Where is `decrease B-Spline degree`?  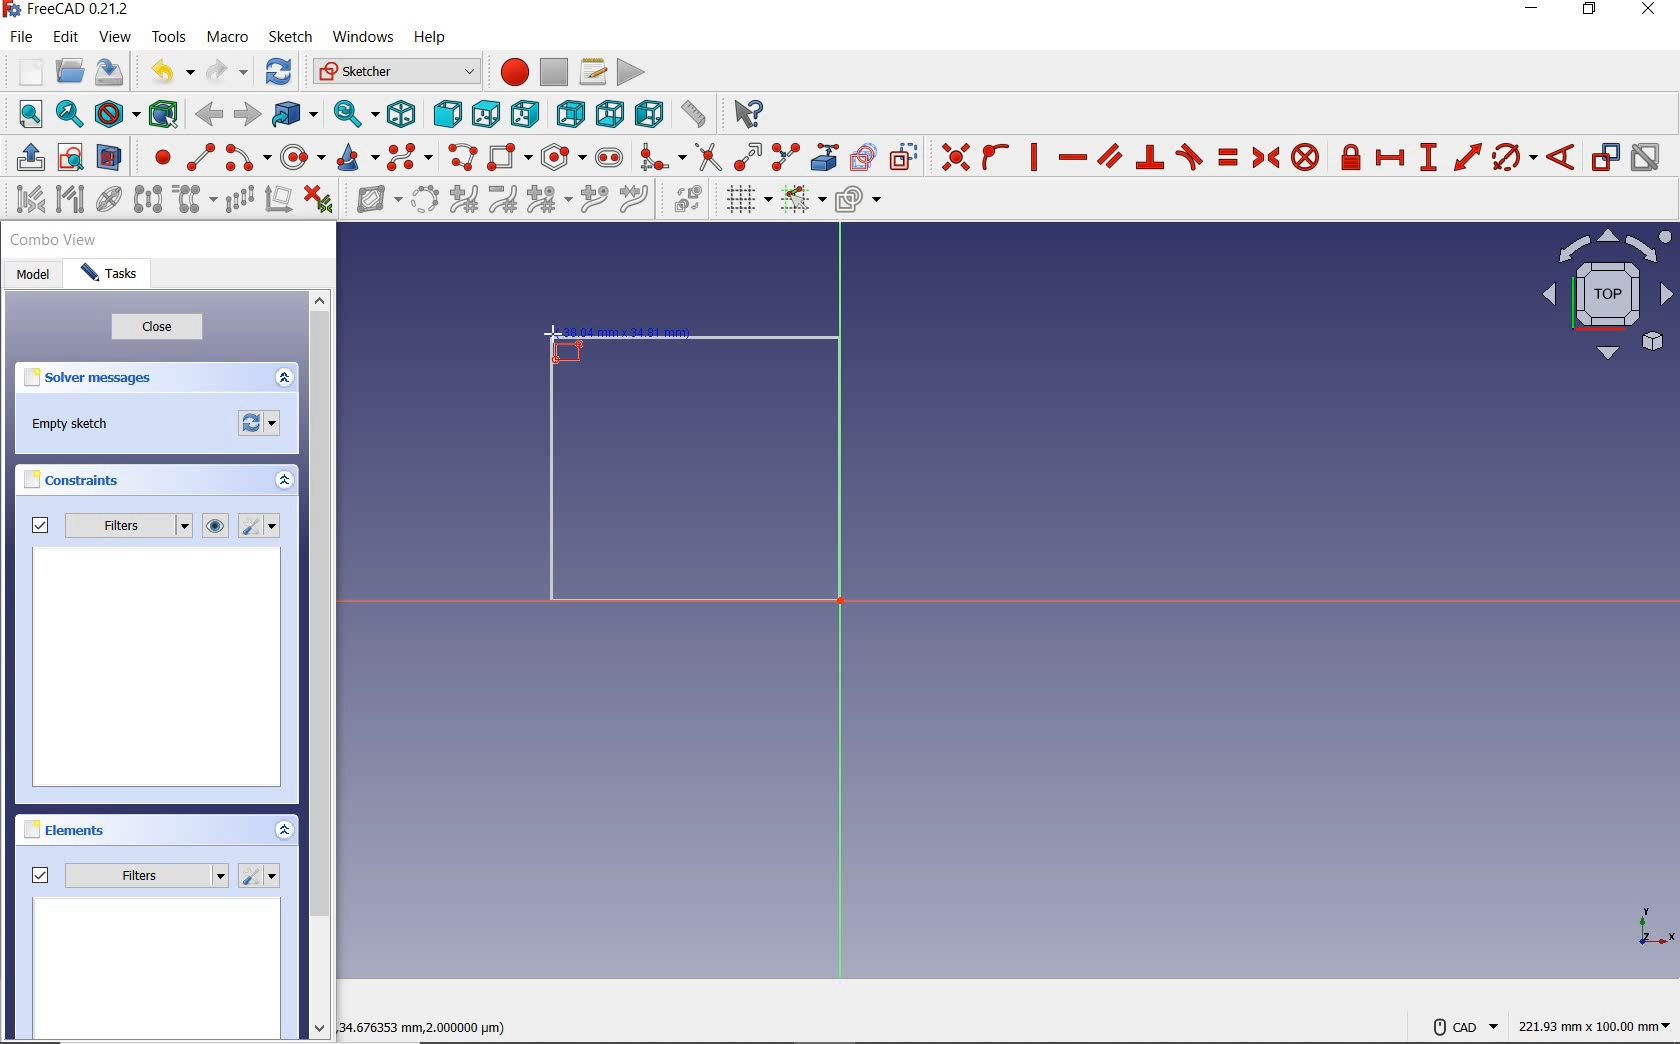 decrease B-Spline degree is located at coordinates (504, 202).